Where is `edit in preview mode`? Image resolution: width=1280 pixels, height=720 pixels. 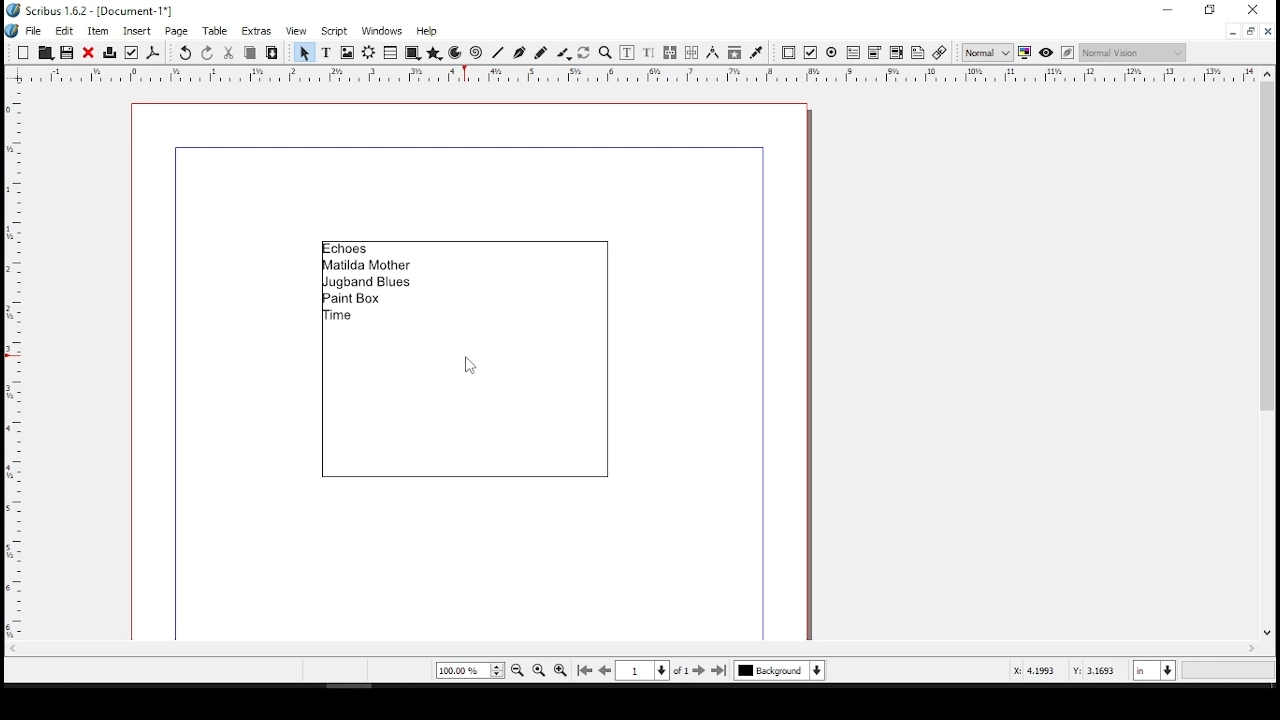
edit in preview mode is located at coordinates (1070, 53).